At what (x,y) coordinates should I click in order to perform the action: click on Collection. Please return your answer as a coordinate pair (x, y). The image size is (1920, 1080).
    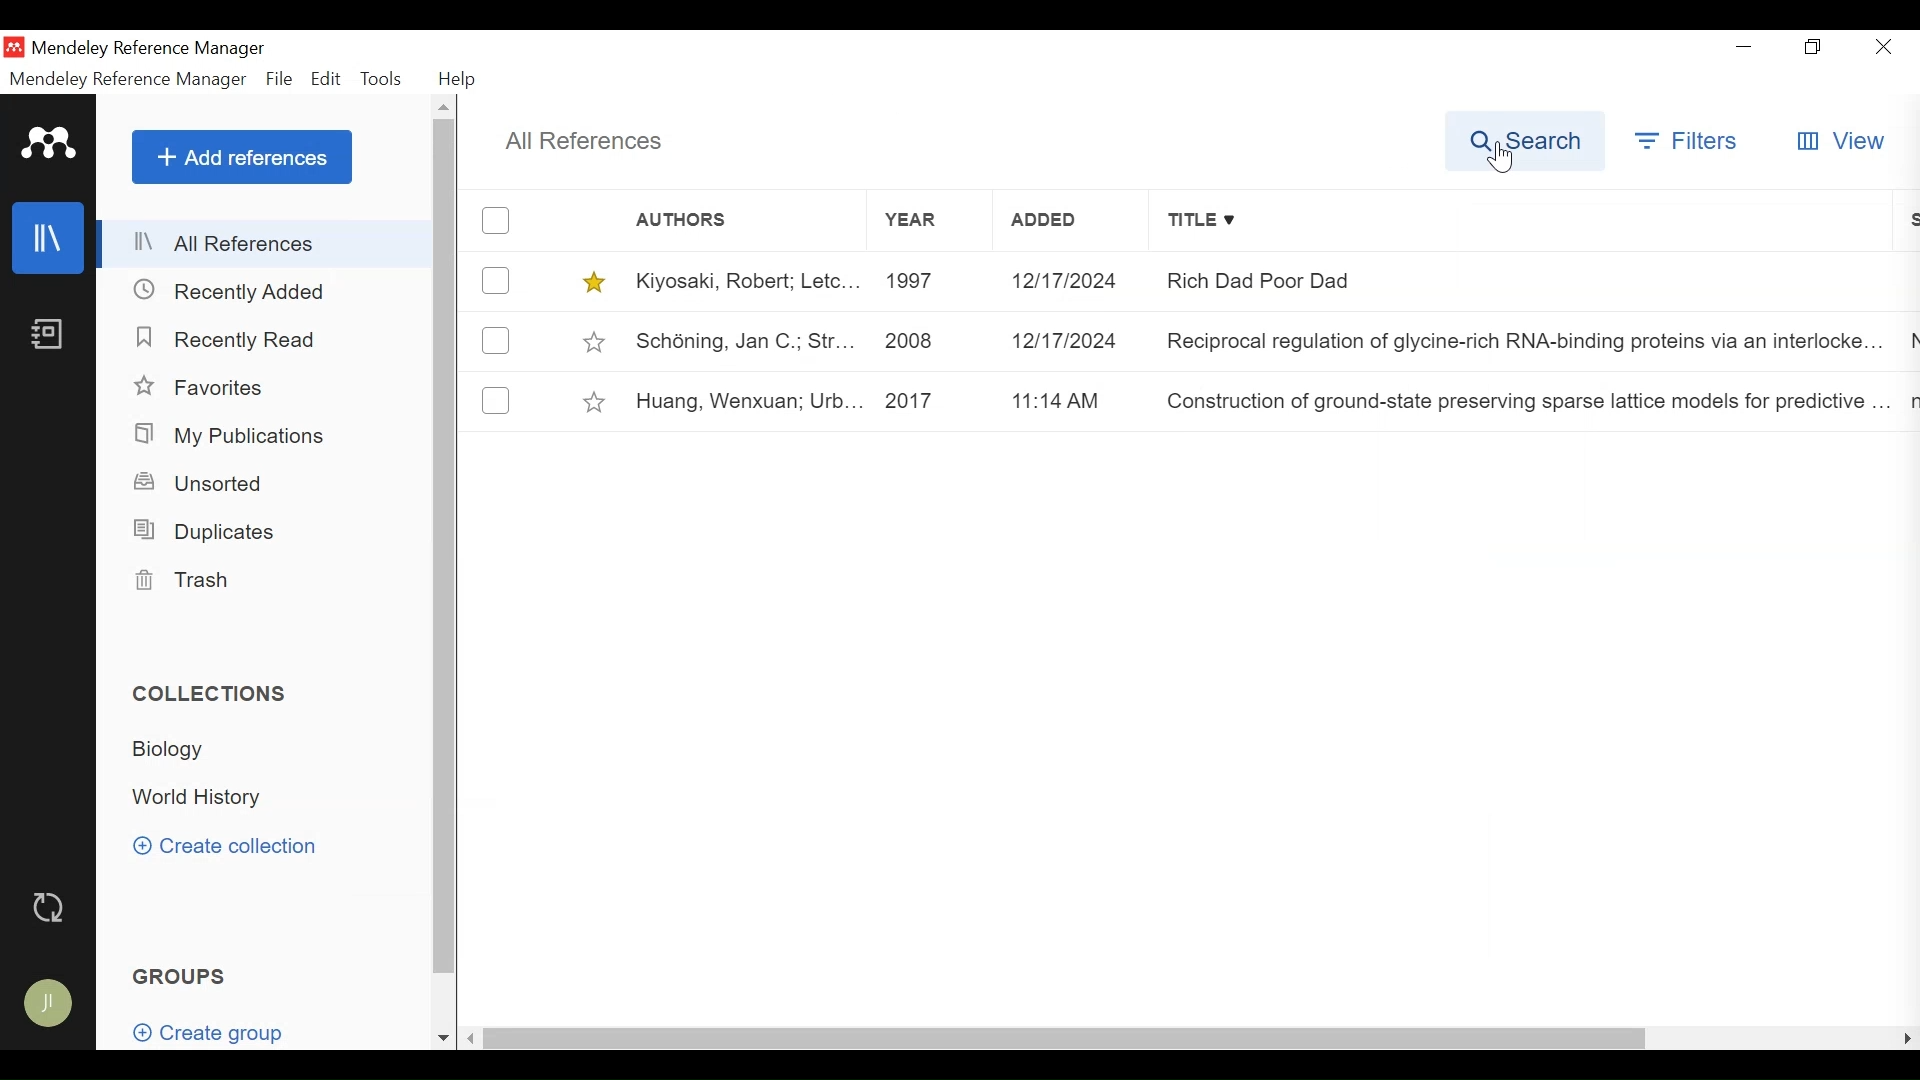
    Looking at the image, I should click on (182, 753).